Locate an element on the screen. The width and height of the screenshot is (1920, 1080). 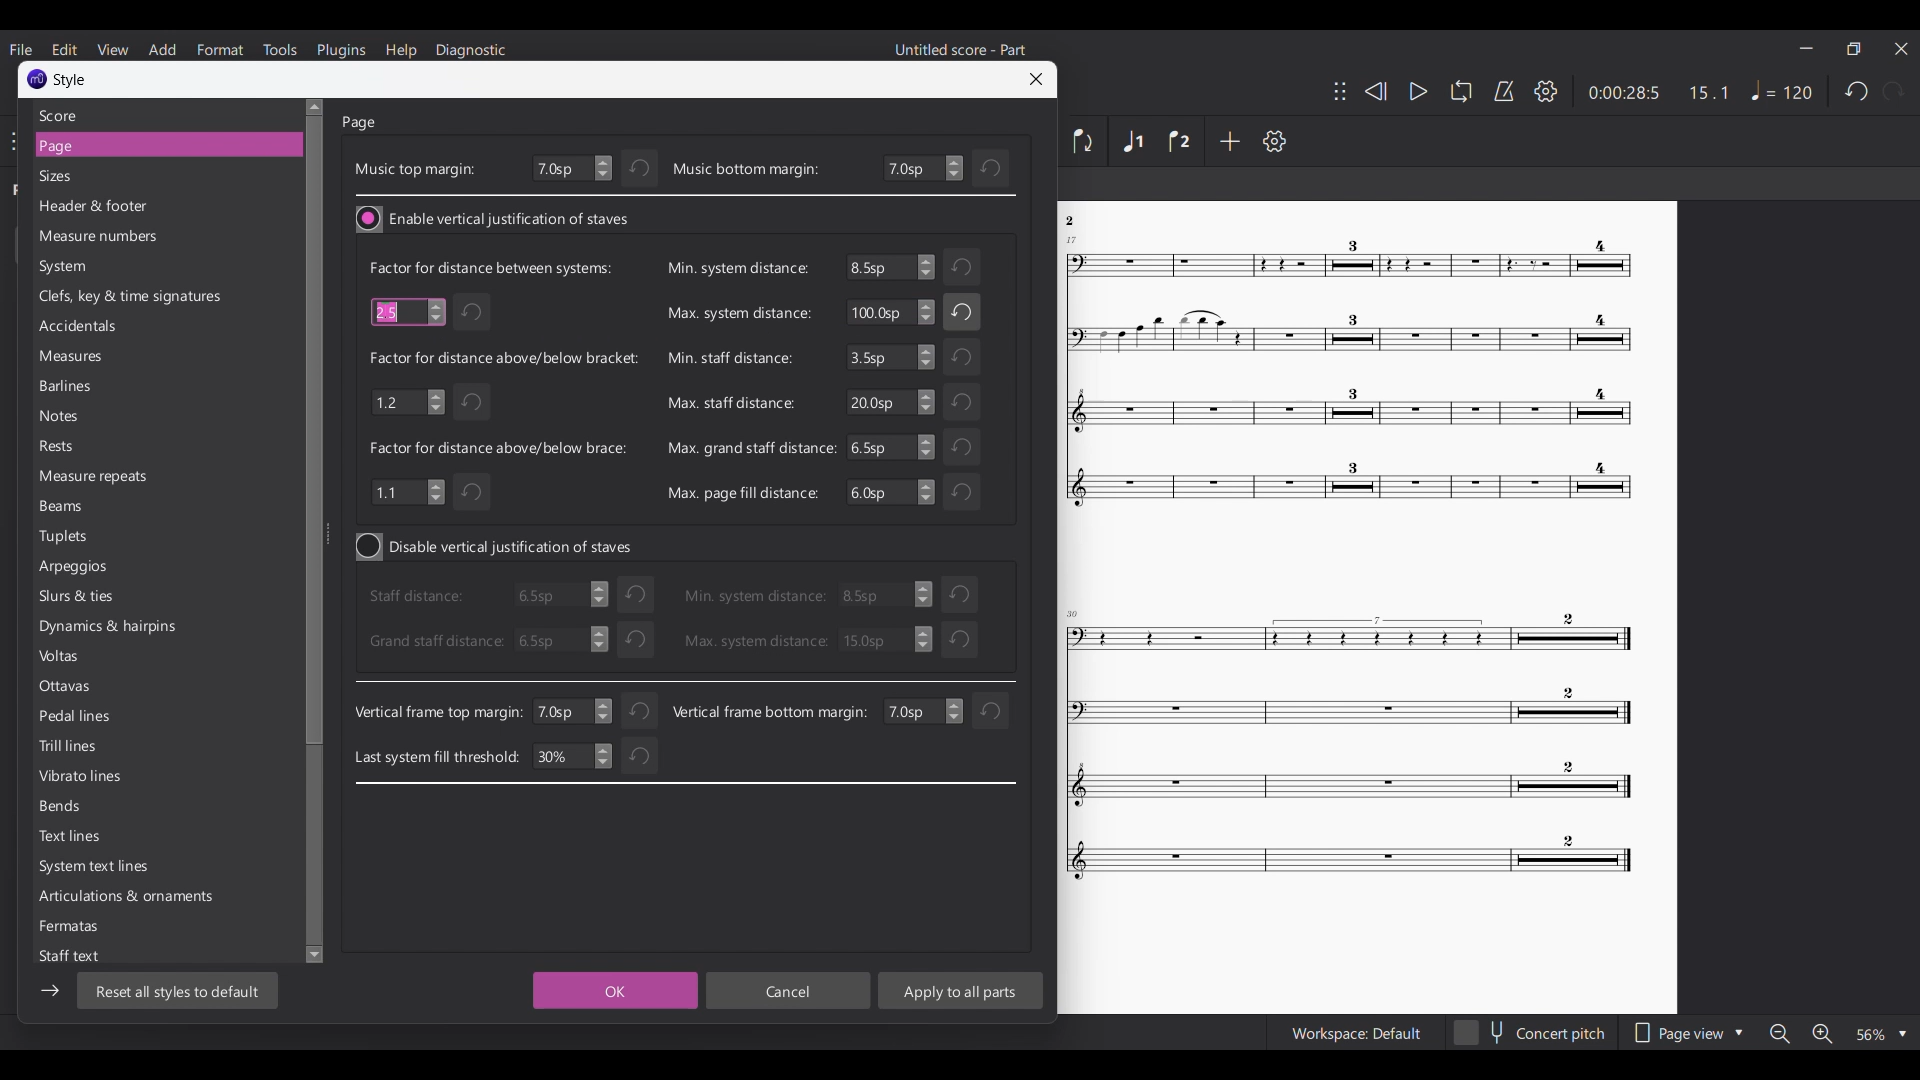
Articulations & ornaments is located at coordinates (124, 898).